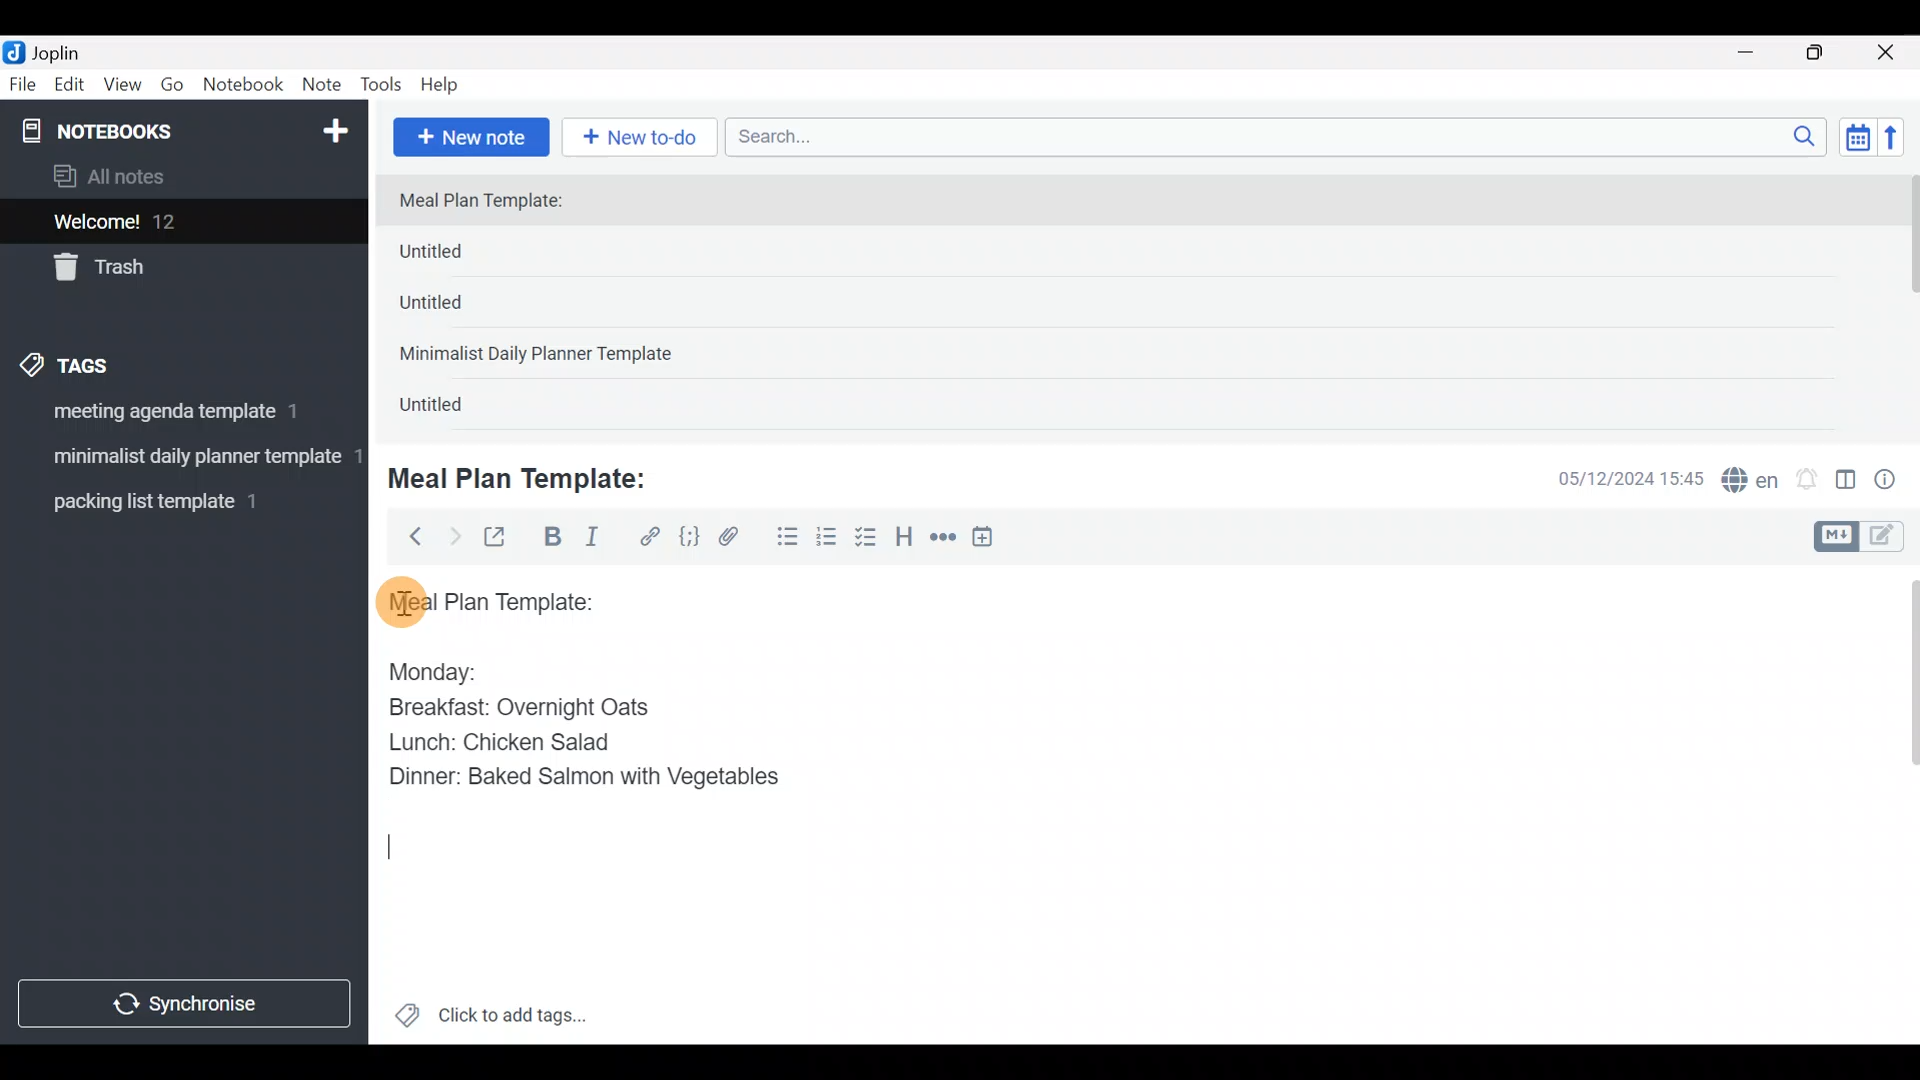 The width and height of the screenshot is (1920, 1080). What do you see at coordinates (24, 85) in the screenshot?
I see `File` at bounding box center [24, 85].